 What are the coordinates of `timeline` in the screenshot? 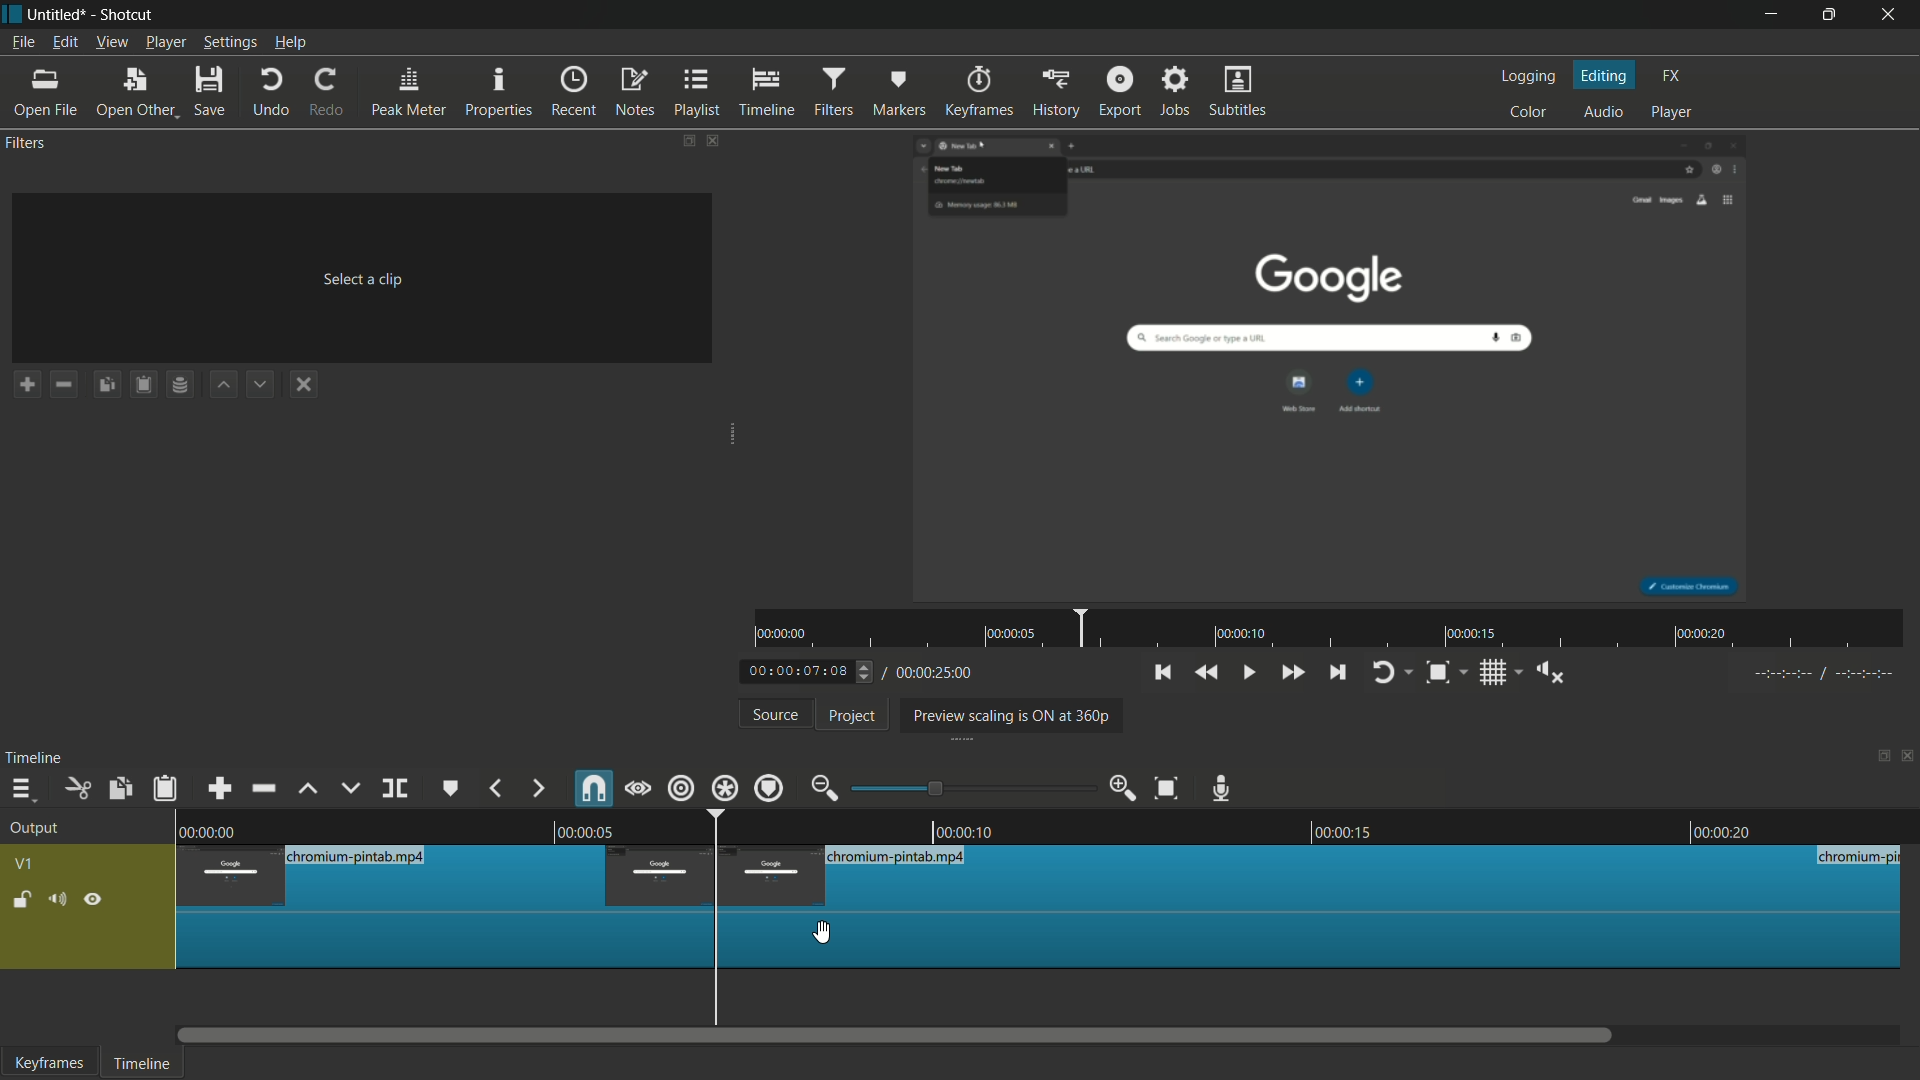 It's located at (34, 758).